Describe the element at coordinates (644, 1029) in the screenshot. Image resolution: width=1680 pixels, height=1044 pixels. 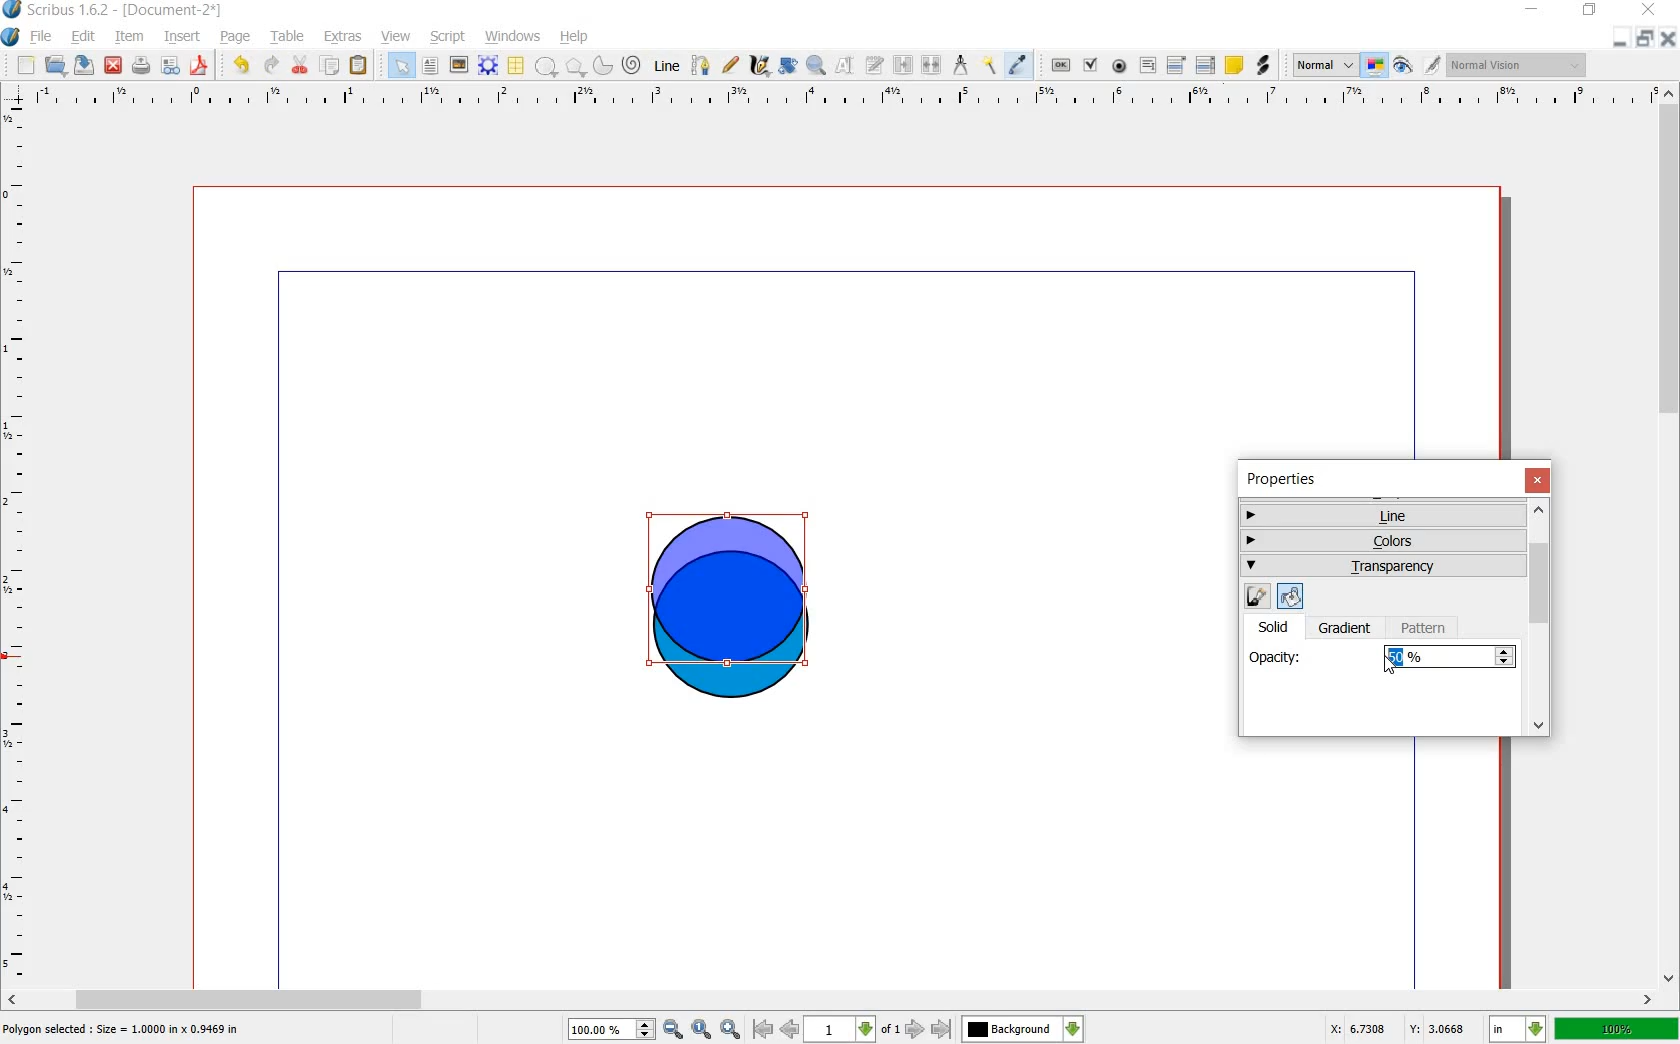
I see `increase or decrease zoom` at that location.